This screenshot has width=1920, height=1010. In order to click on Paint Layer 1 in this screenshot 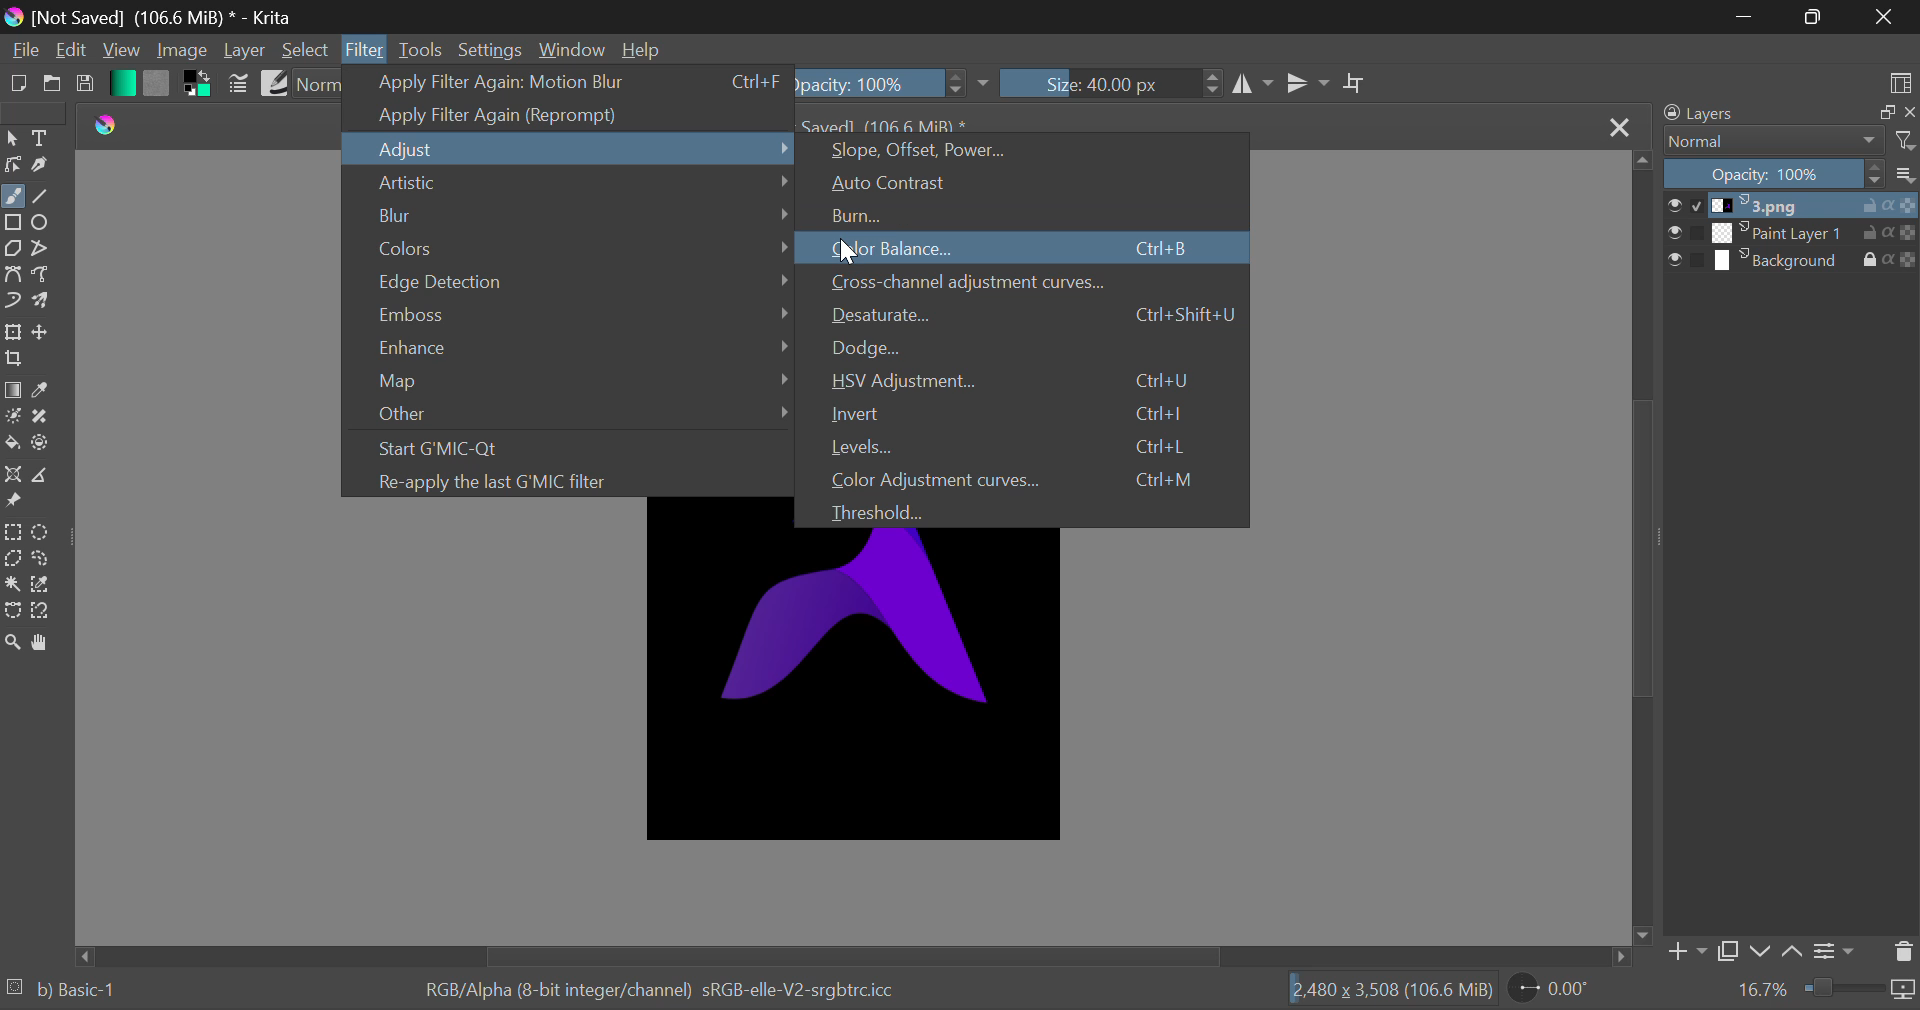, I will do `click(1792, 232)`.